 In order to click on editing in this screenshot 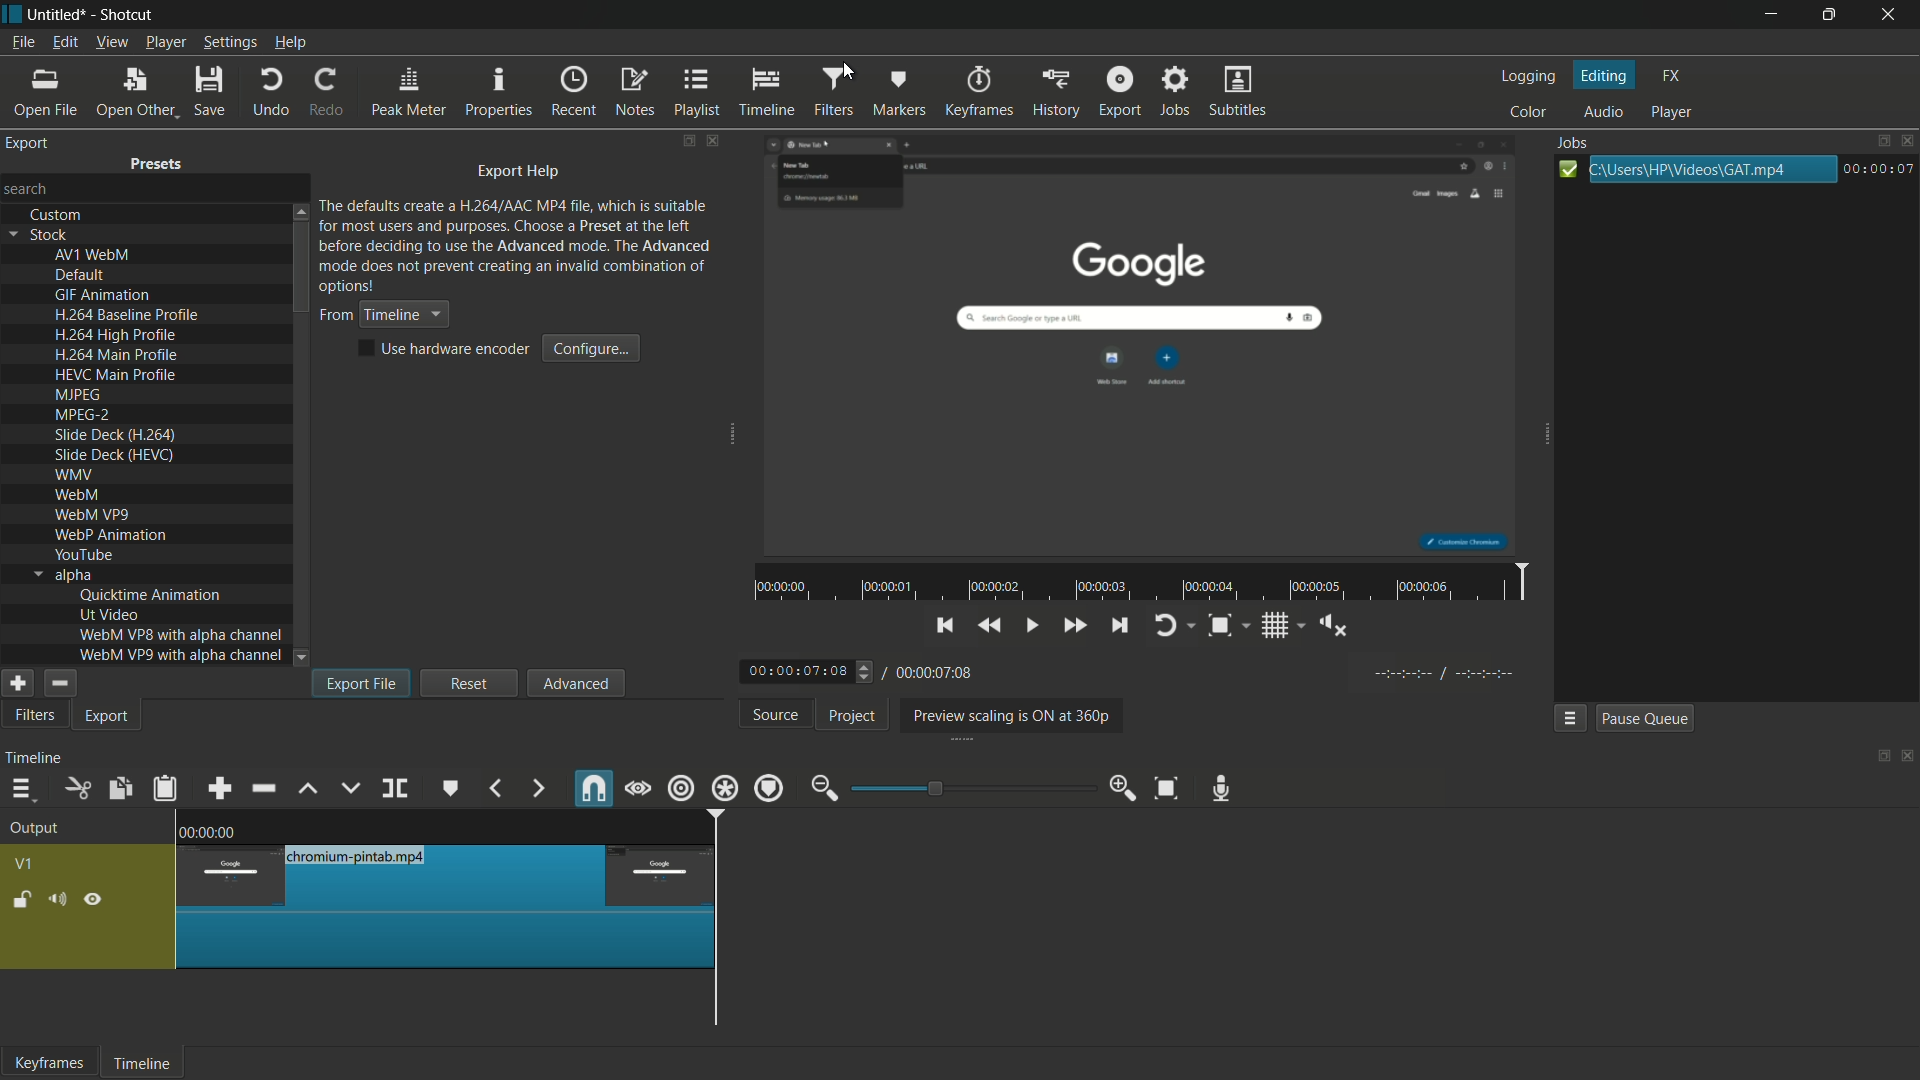, I will do `click(1606, 76)`.